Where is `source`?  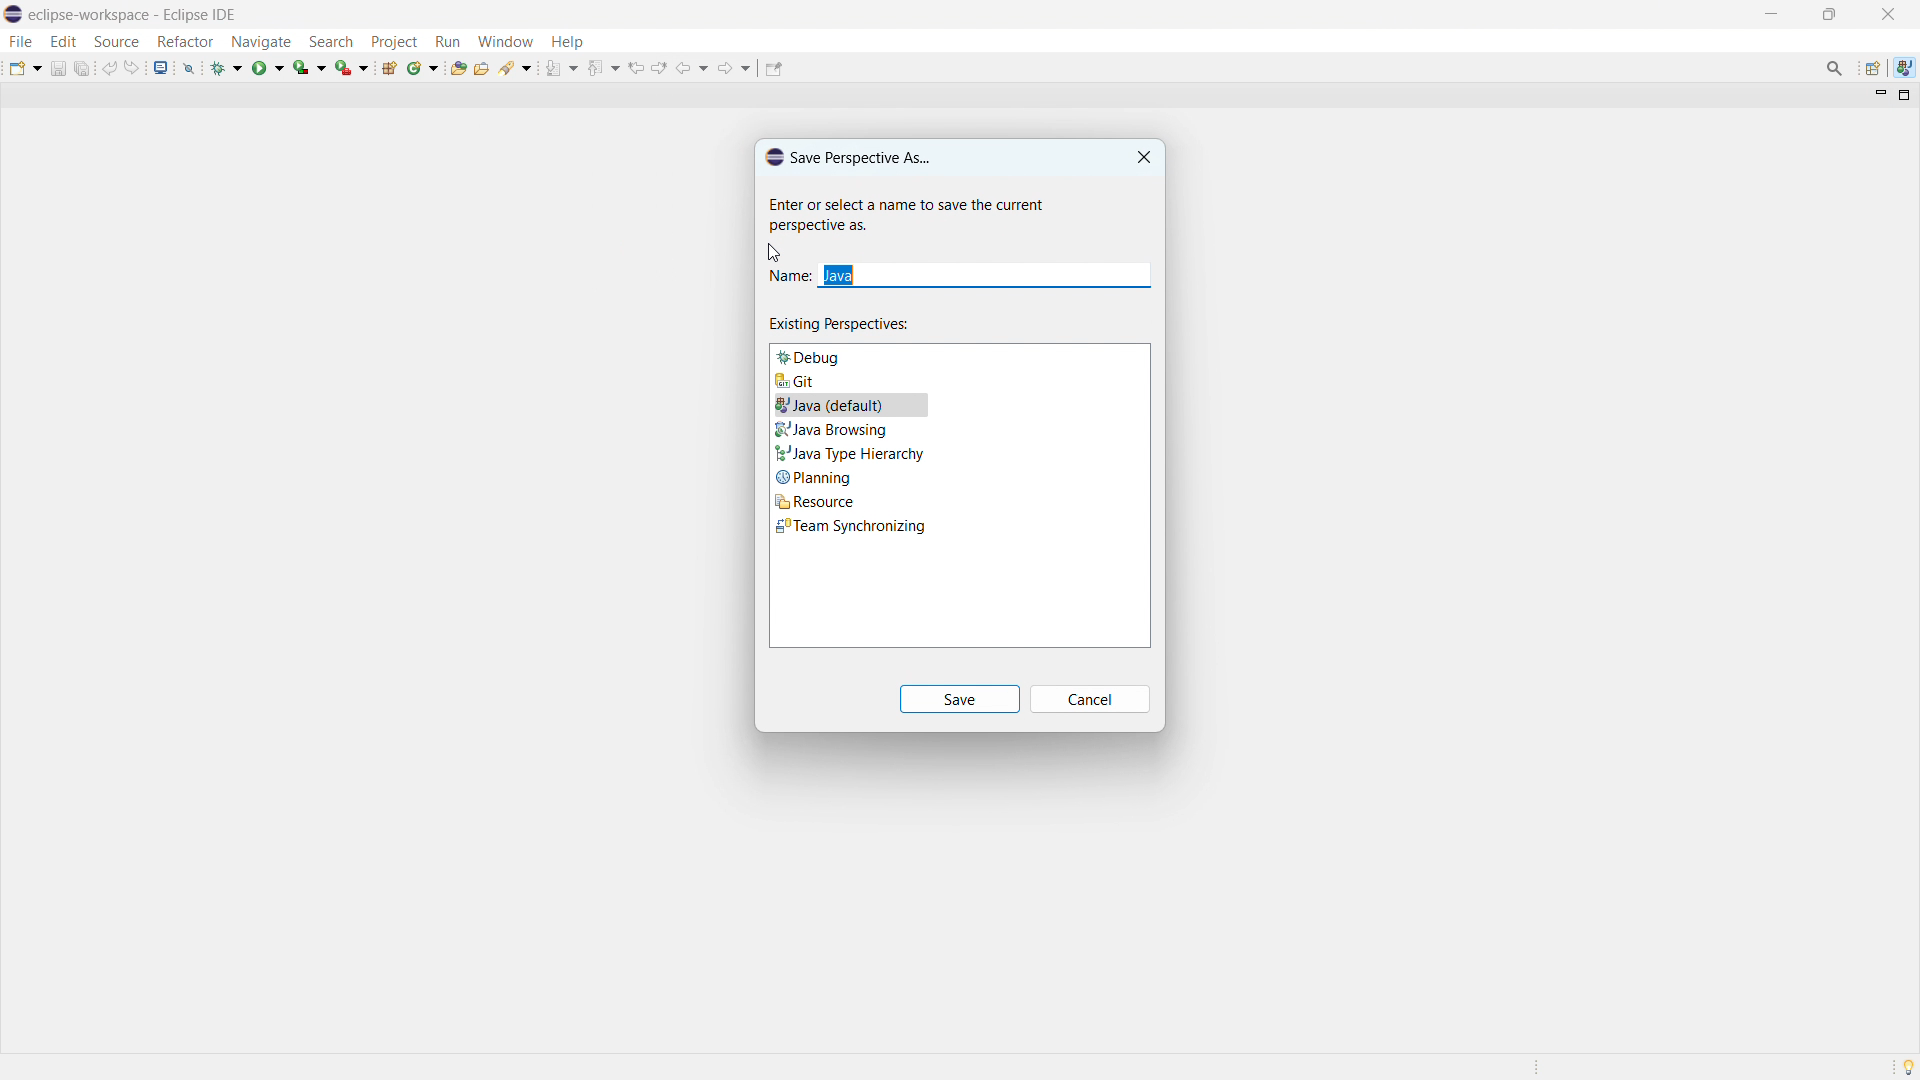 source is located at coordinates (116, 42).